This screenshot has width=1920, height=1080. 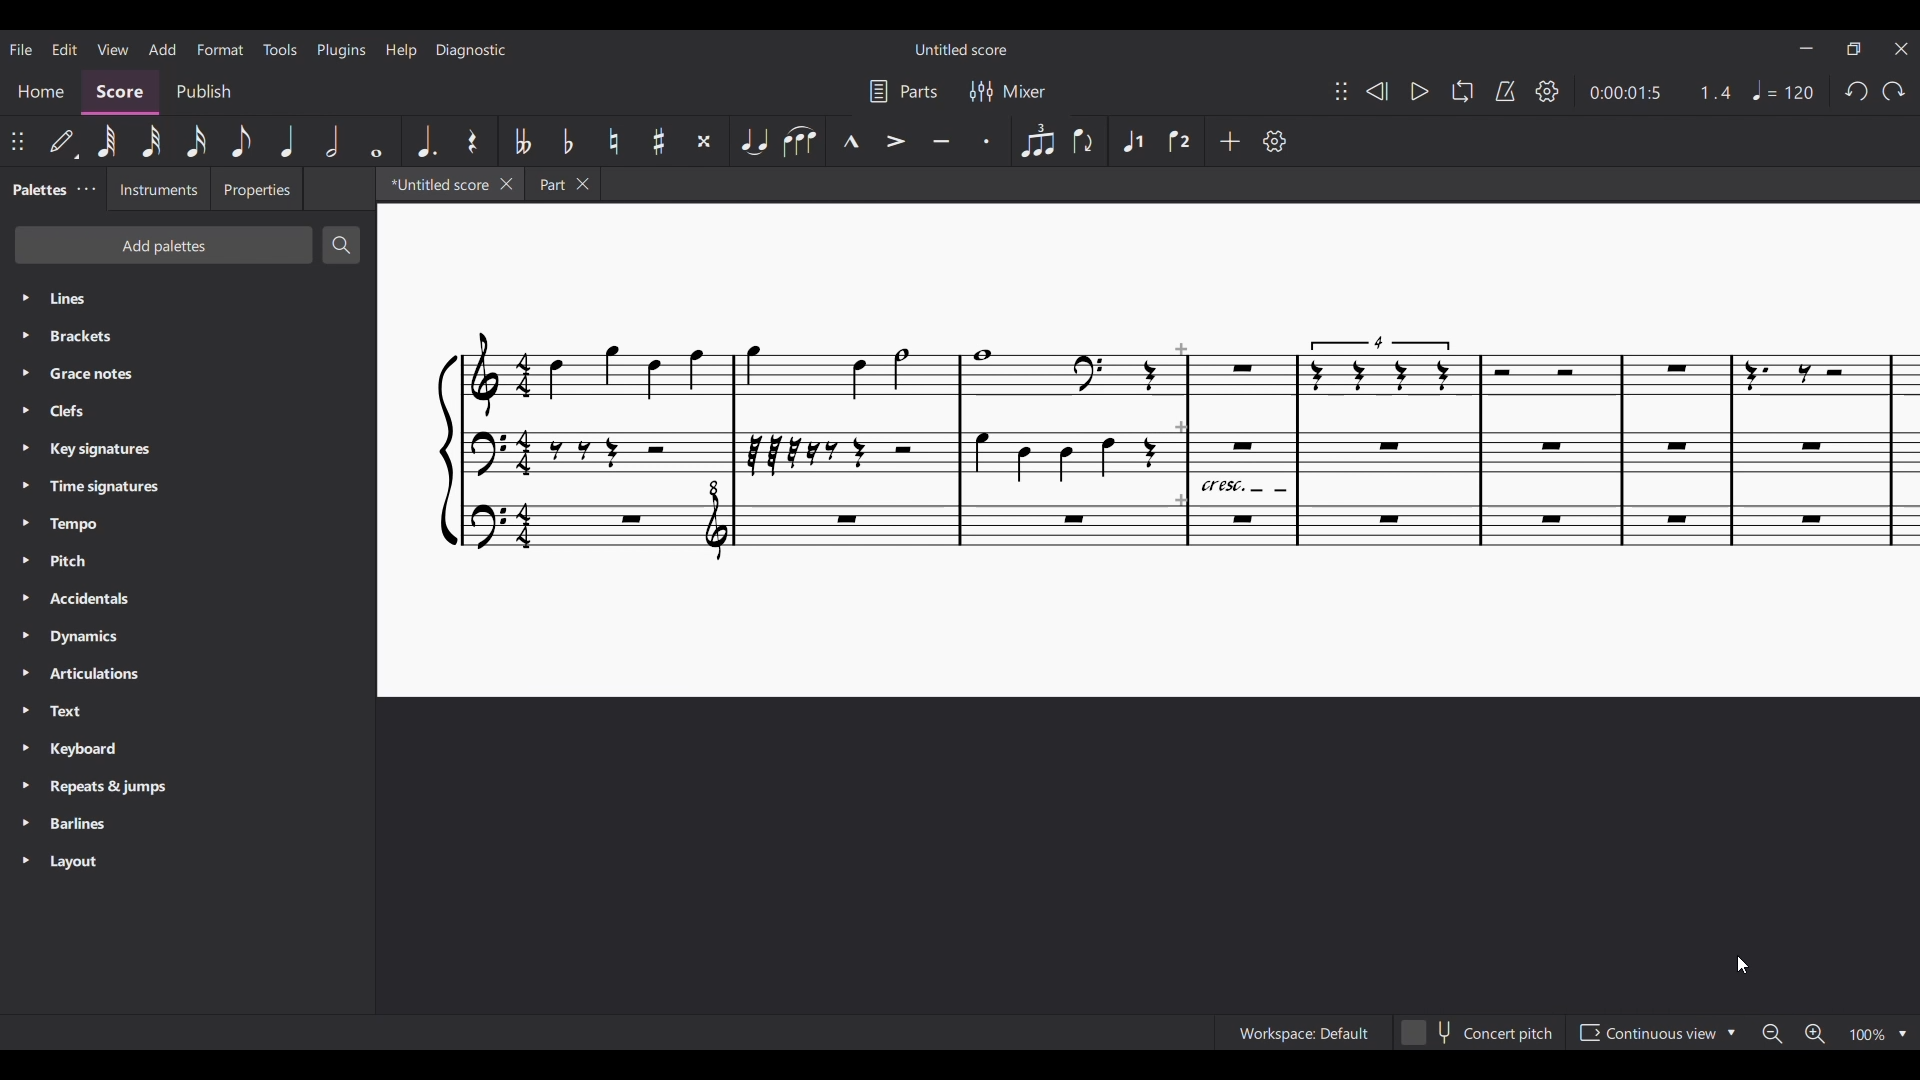 What do you see at coordinates (17, 141) in the screenshot?
I see `Change position of toolbar attached` at bounding box center [17, 141].